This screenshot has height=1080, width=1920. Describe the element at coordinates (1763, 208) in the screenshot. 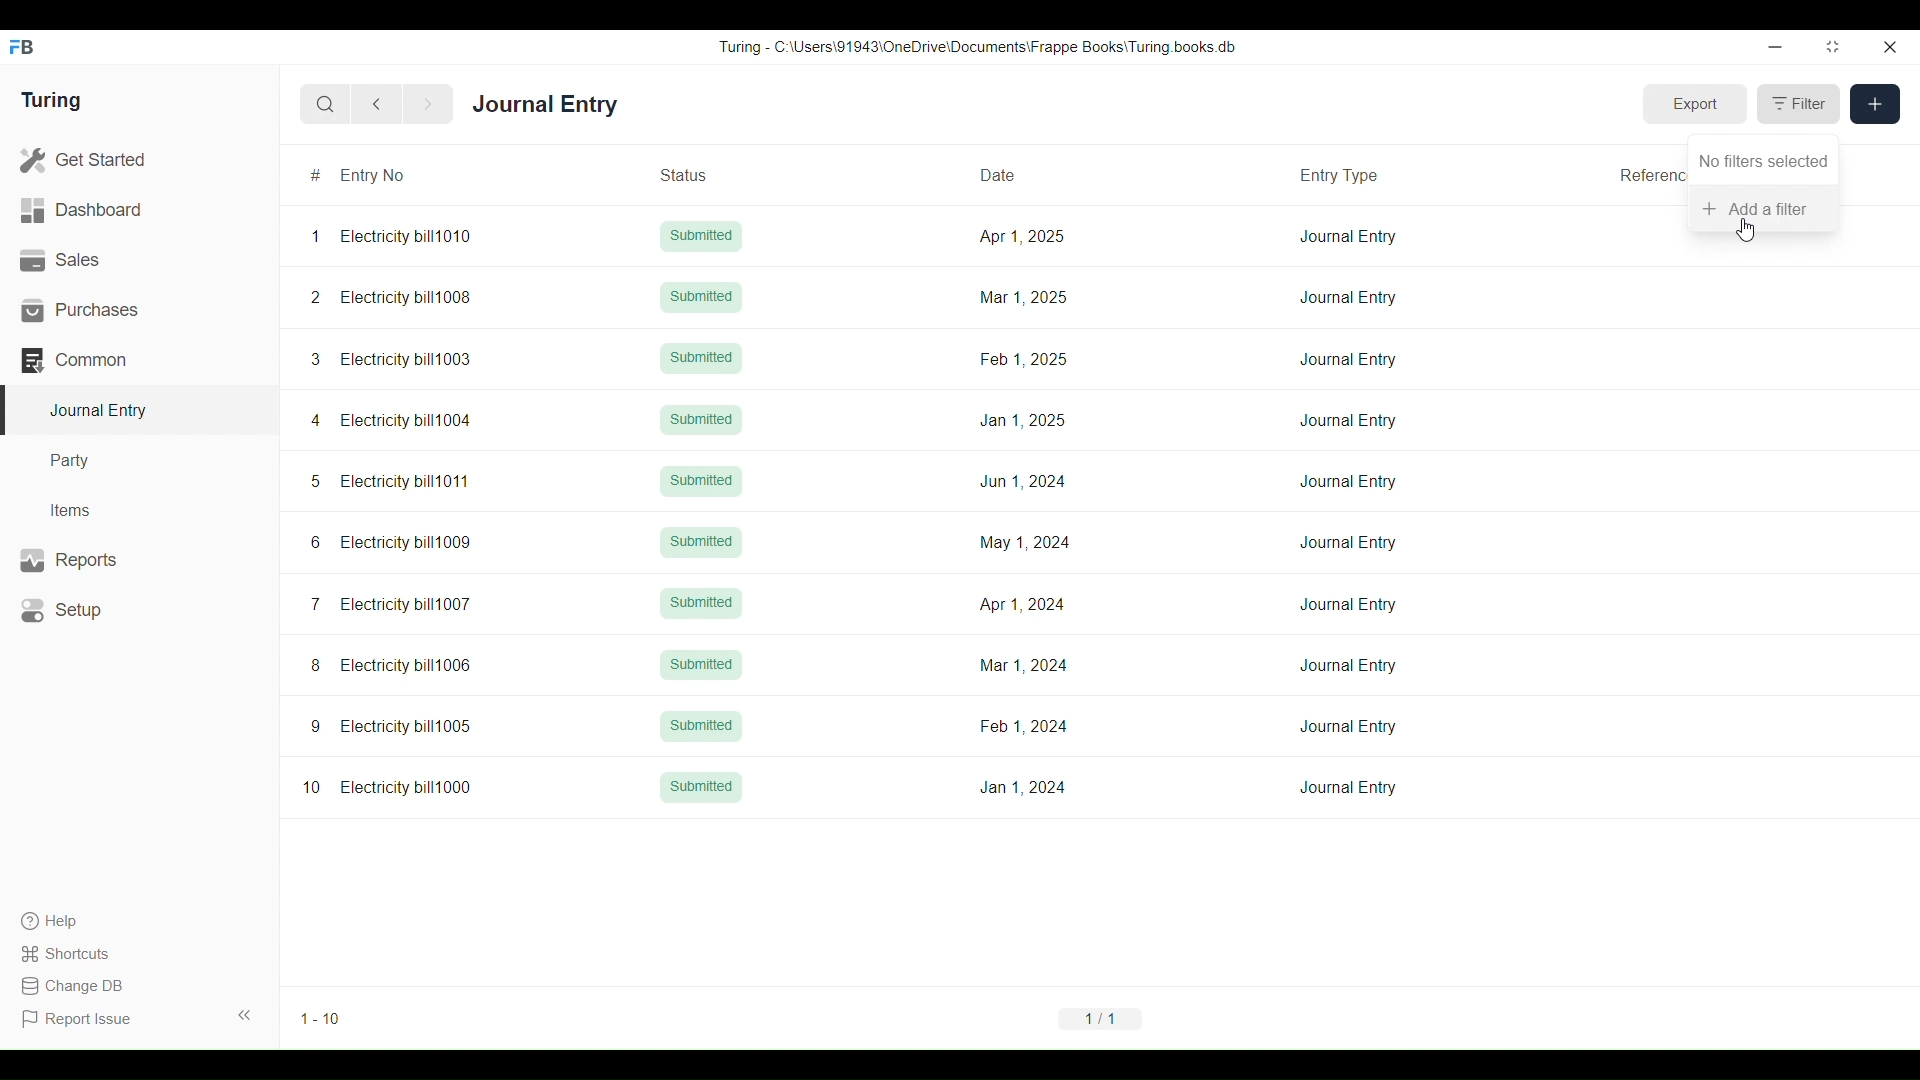

I see `Add a filter` at that location.